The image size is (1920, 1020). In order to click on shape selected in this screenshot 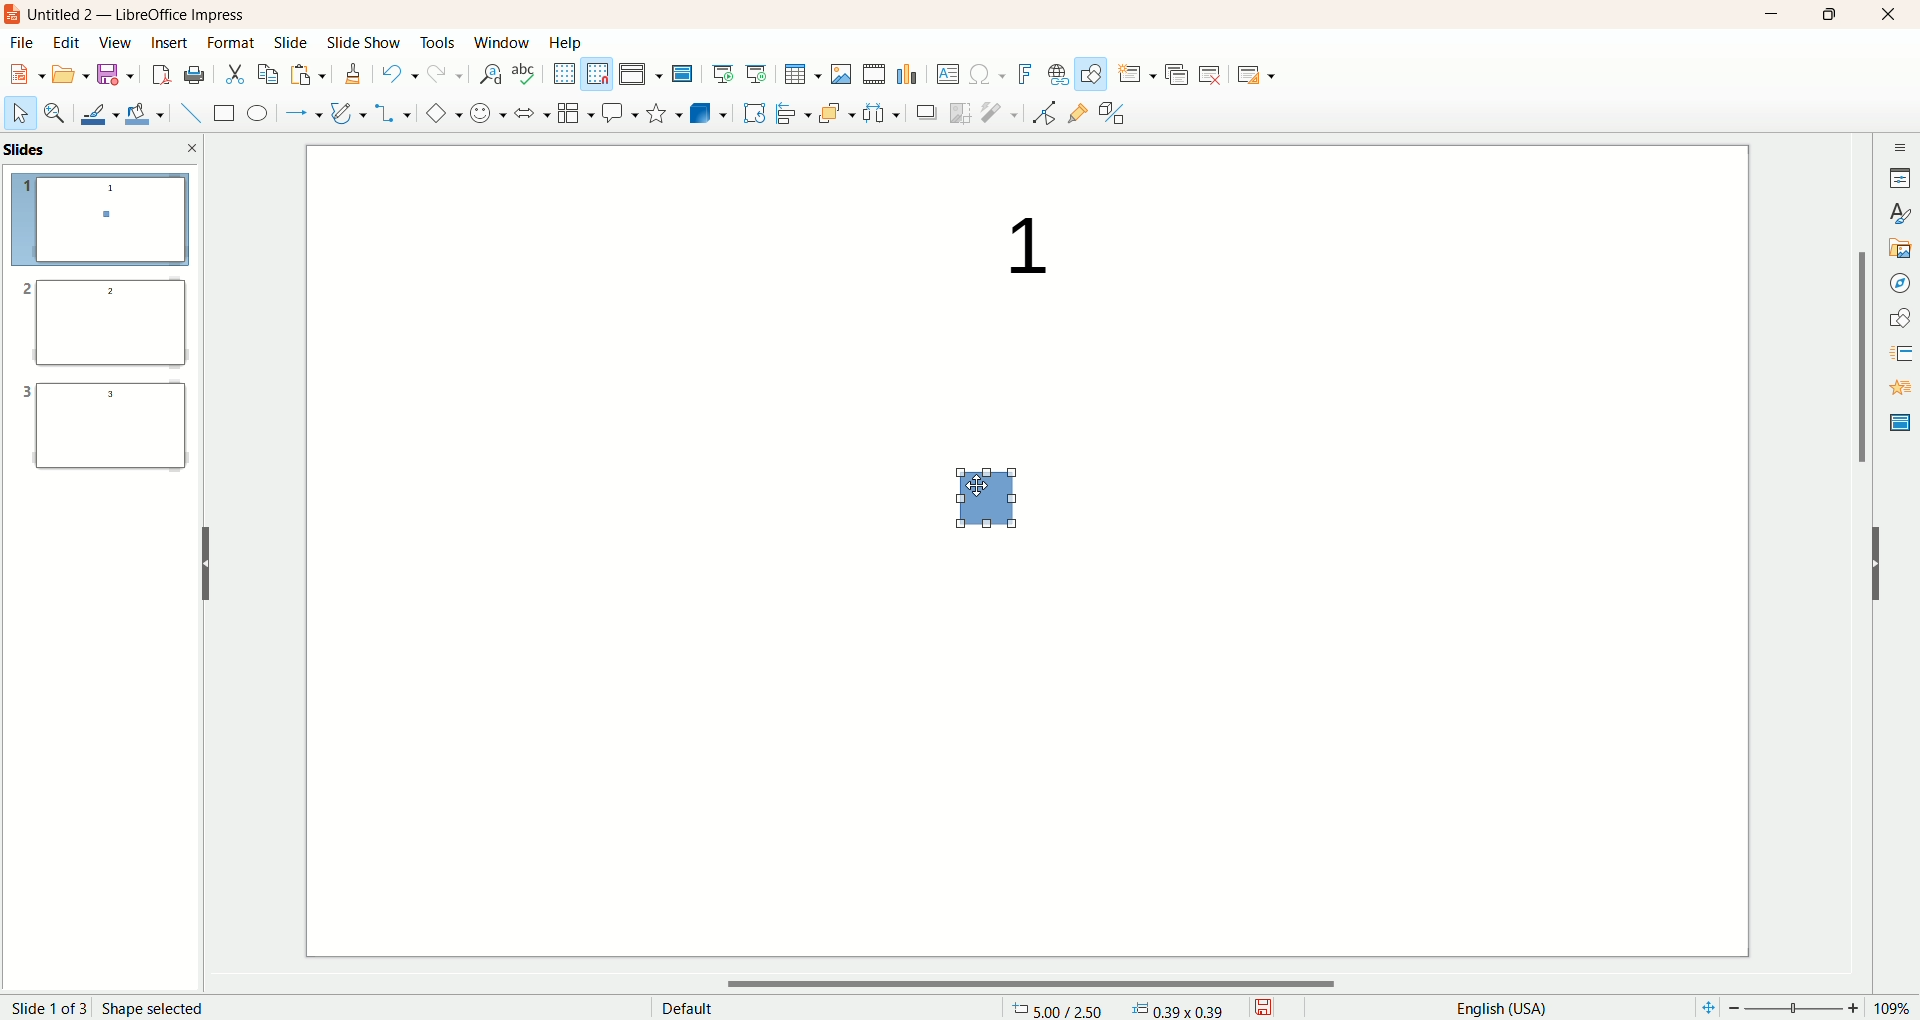, I will do `click(158, 1006)`.